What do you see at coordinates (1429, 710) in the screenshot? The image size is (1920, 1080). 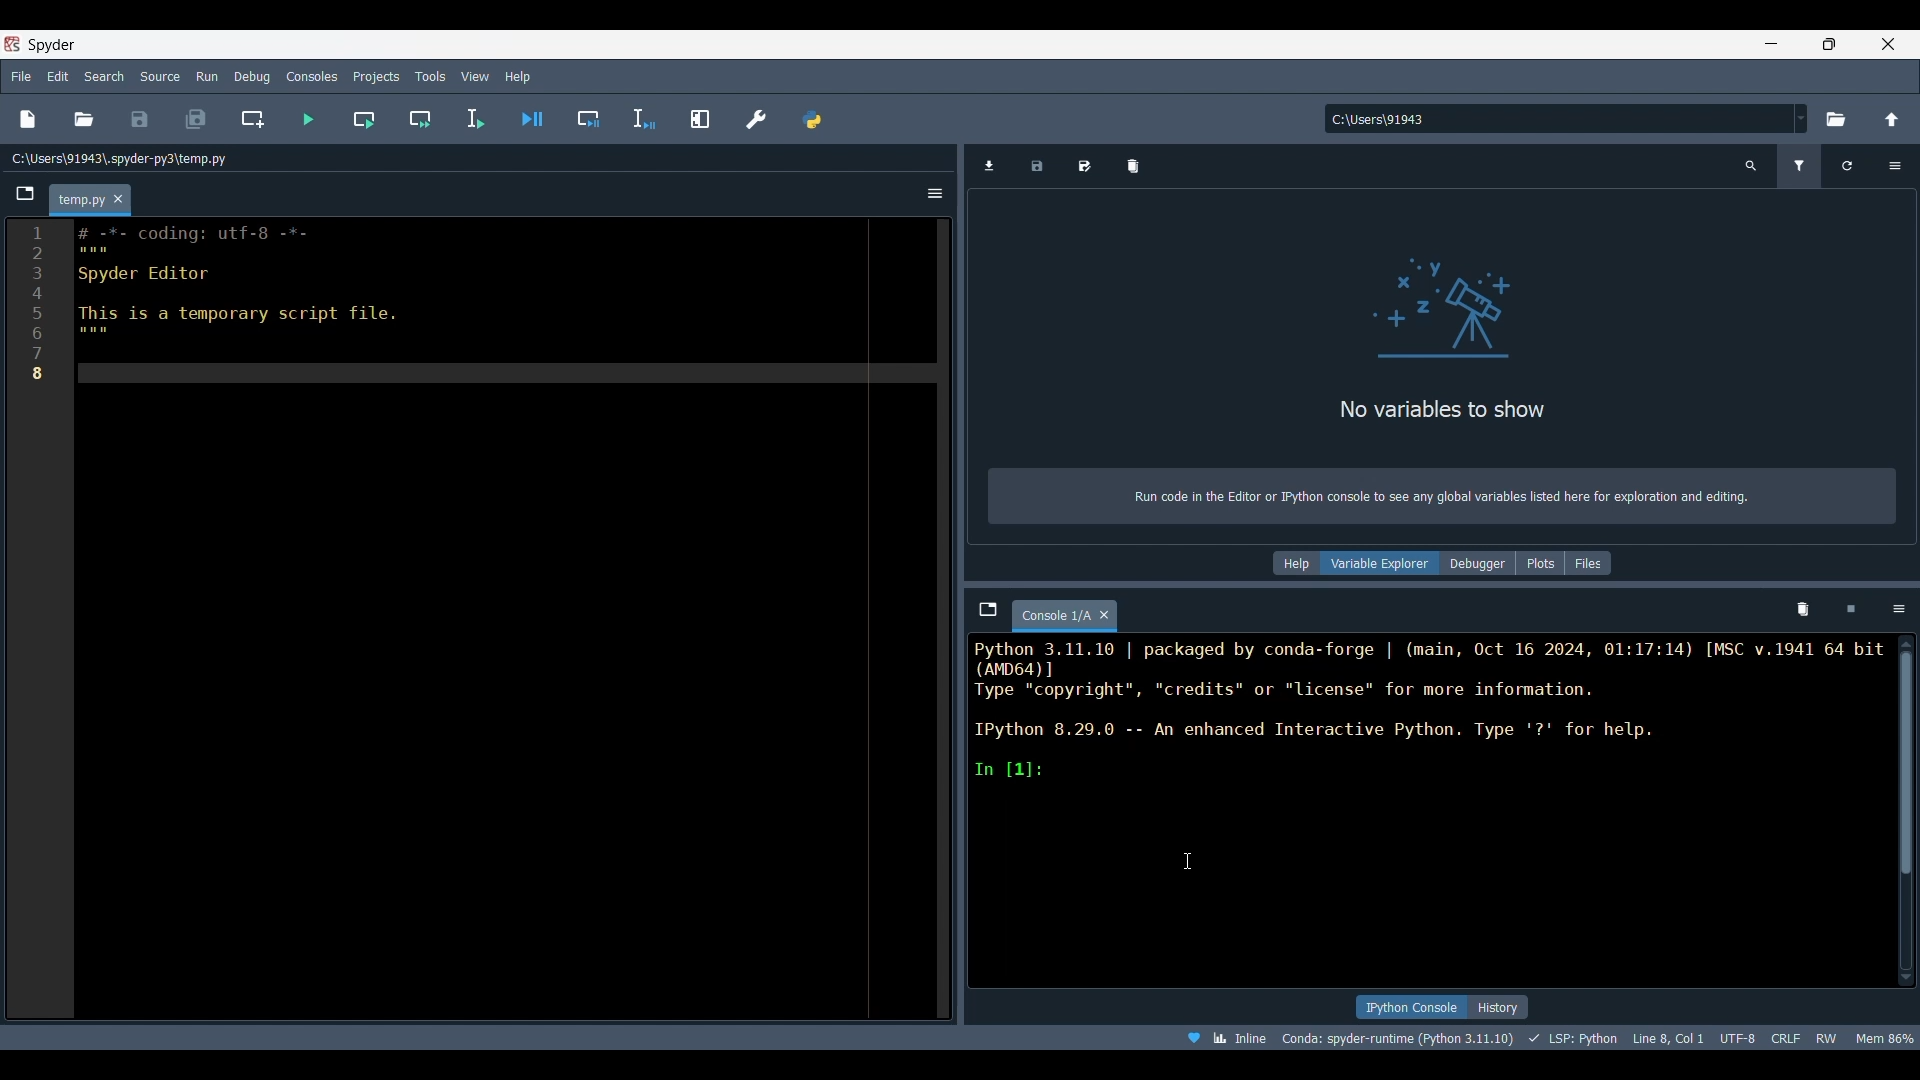 I see `ipython console pane` at bounding box center [1429, 710].